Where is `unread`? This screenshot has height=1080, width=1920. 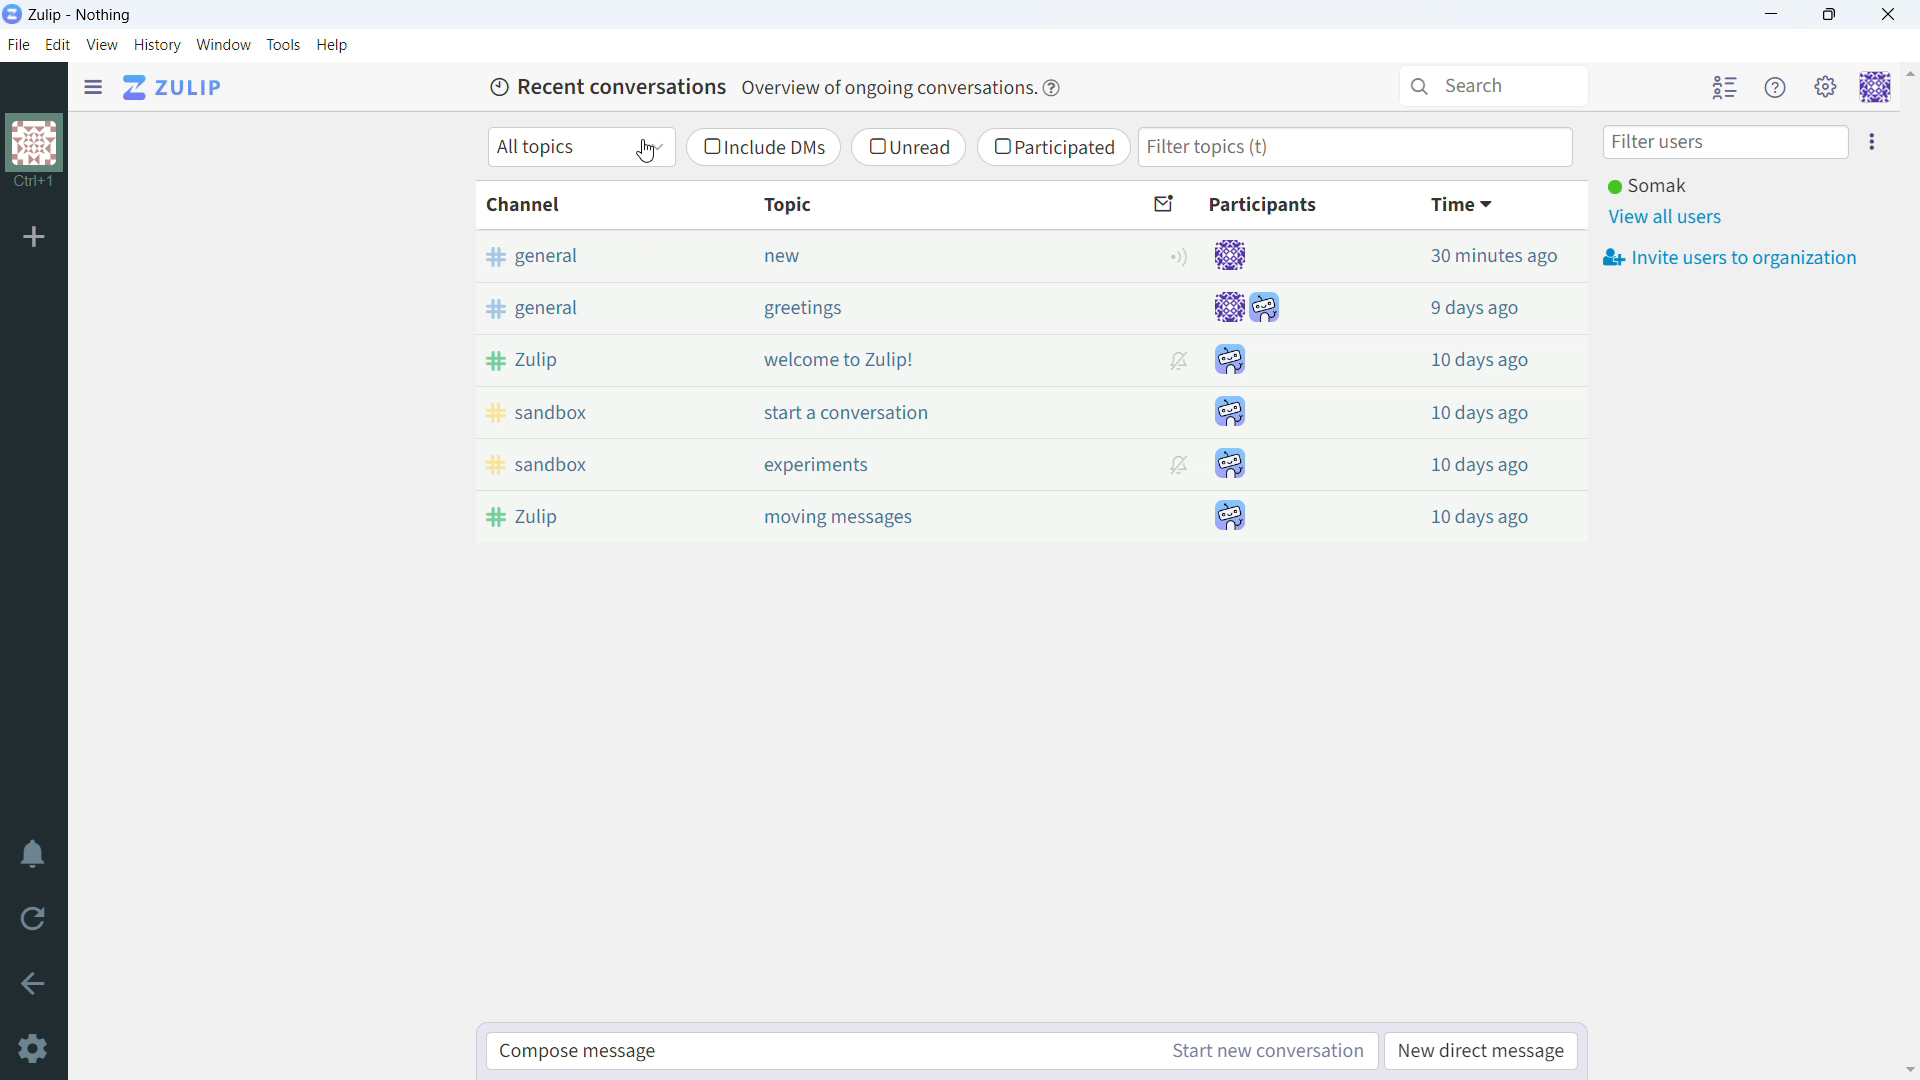 unread is located at coordinates (909, 147).